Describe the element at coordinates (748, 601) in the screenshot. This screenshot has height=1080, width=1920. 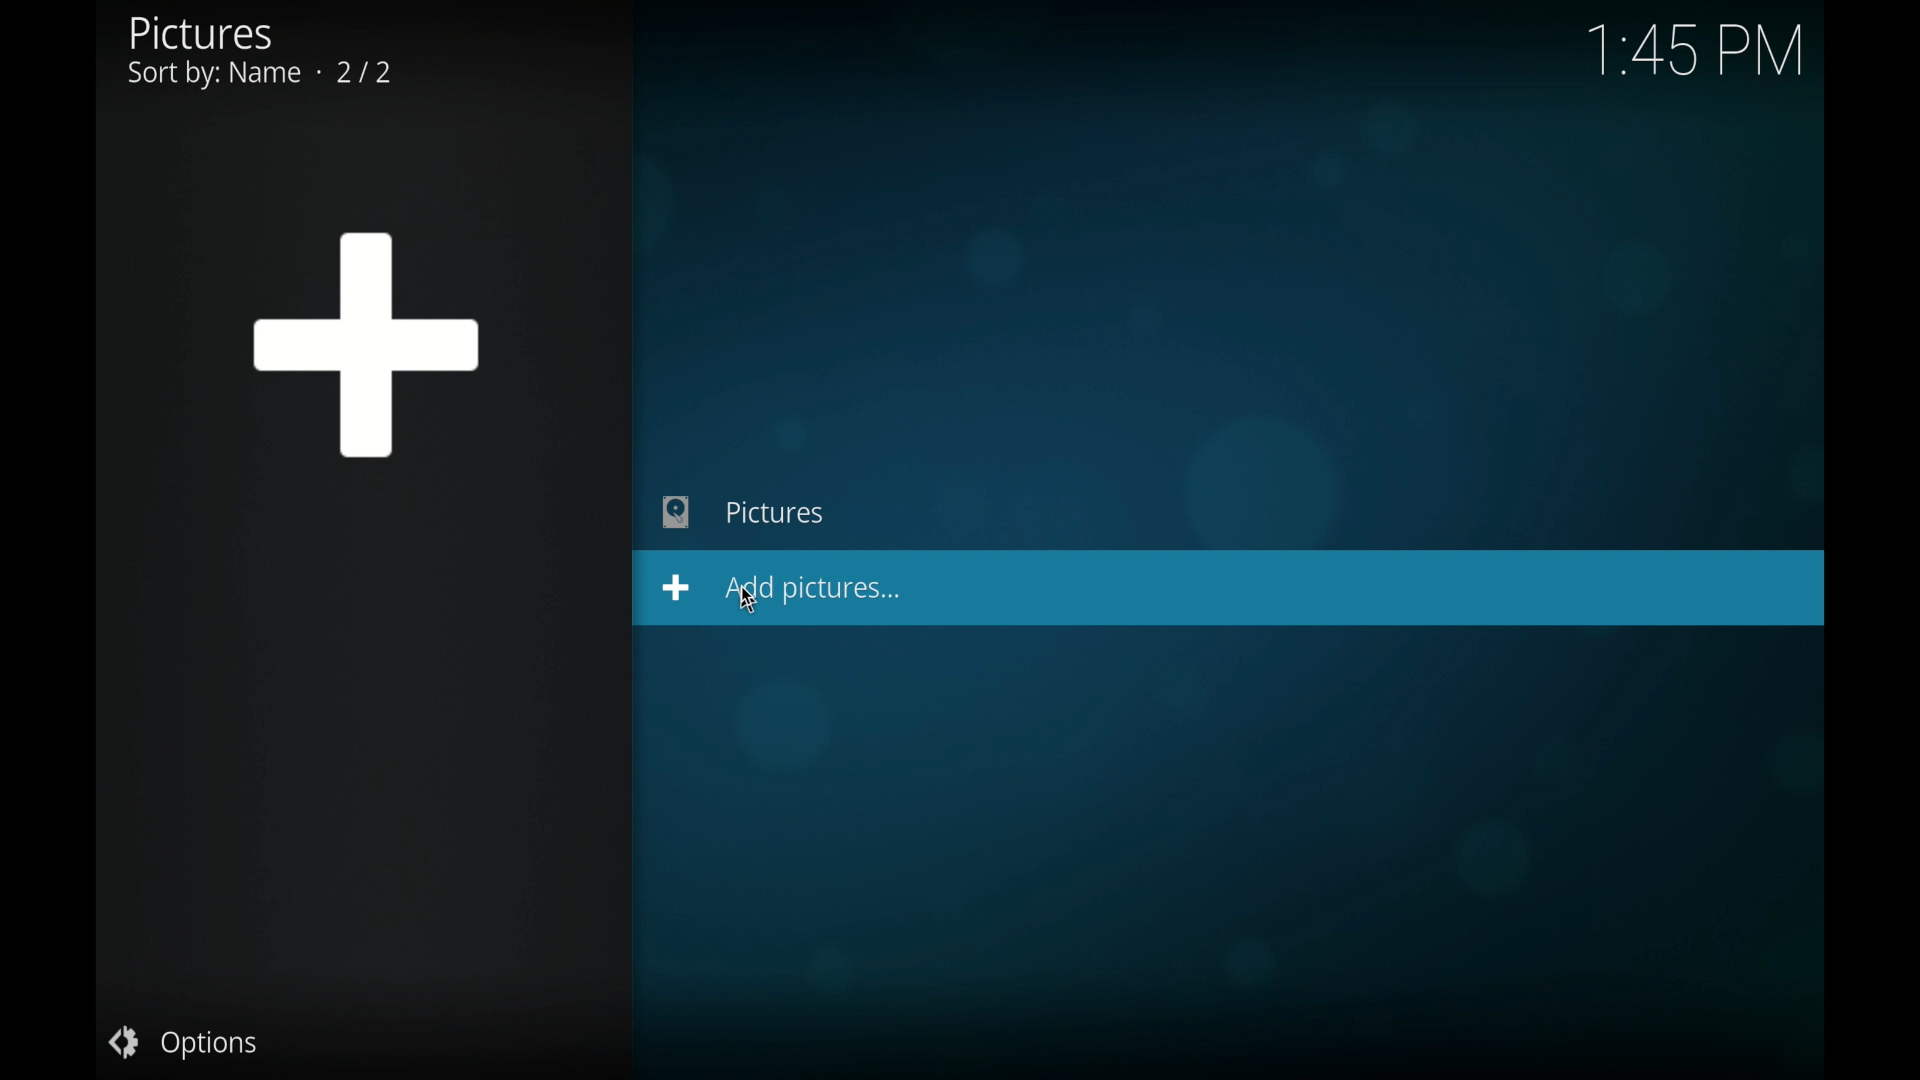
I see `cursor` at that location.